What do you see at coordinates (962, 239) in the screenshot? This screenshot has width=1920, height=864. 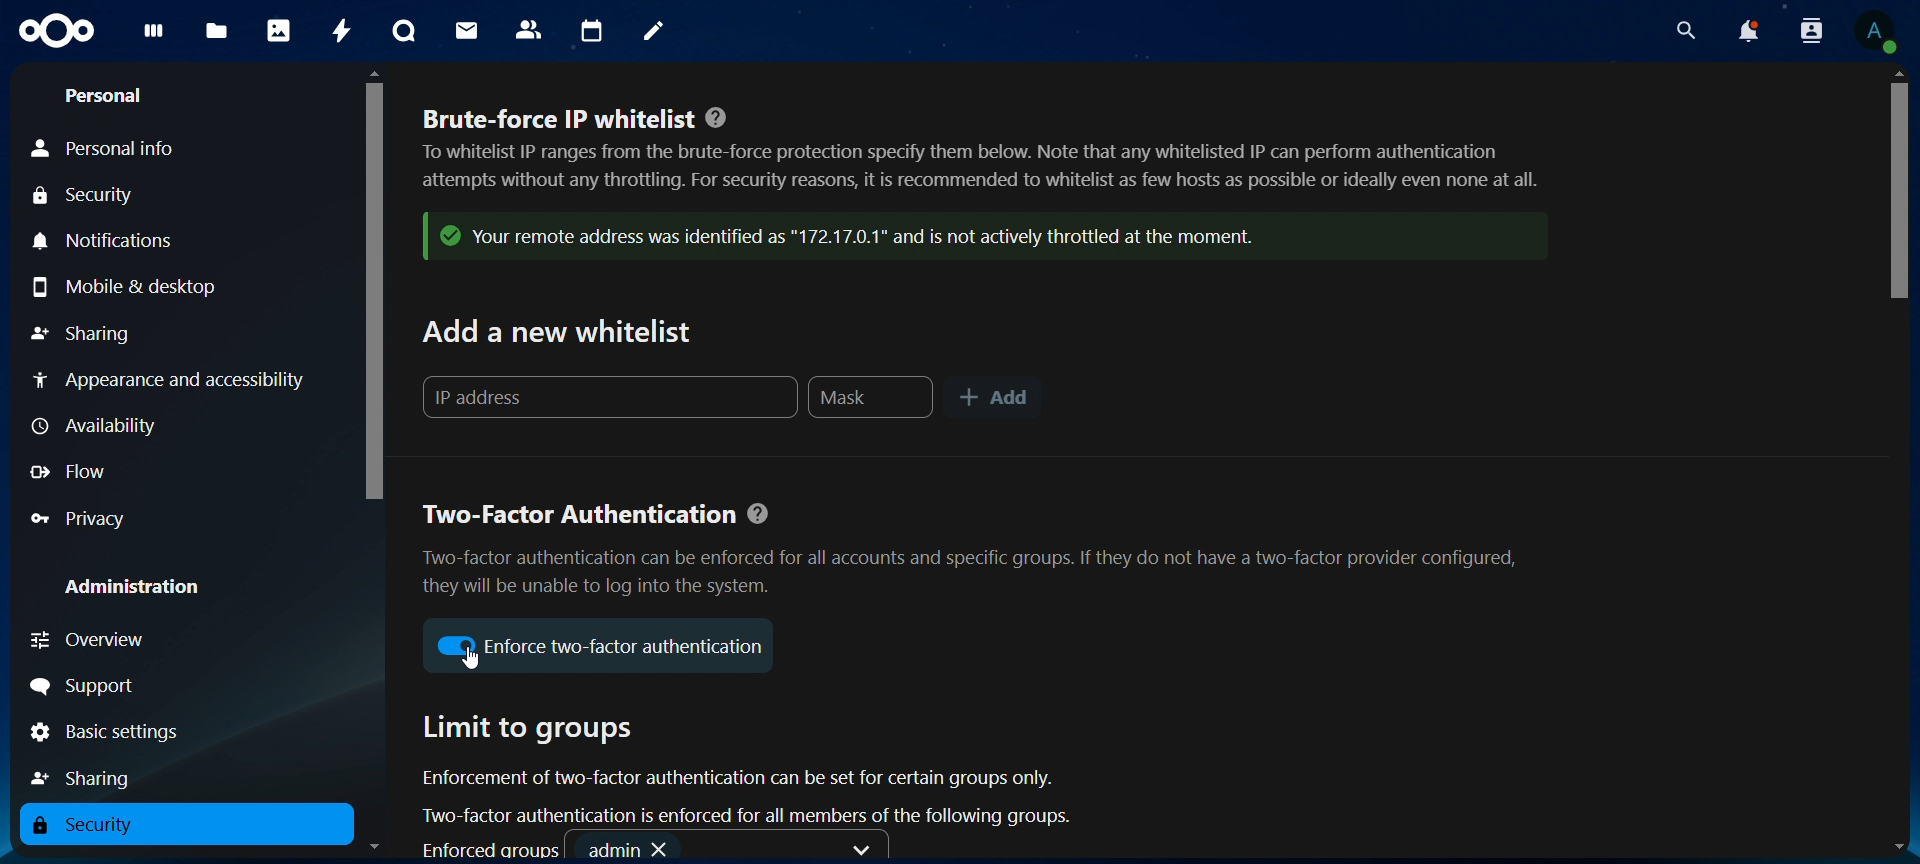 I see `icon` at bounding box center [962, 239].